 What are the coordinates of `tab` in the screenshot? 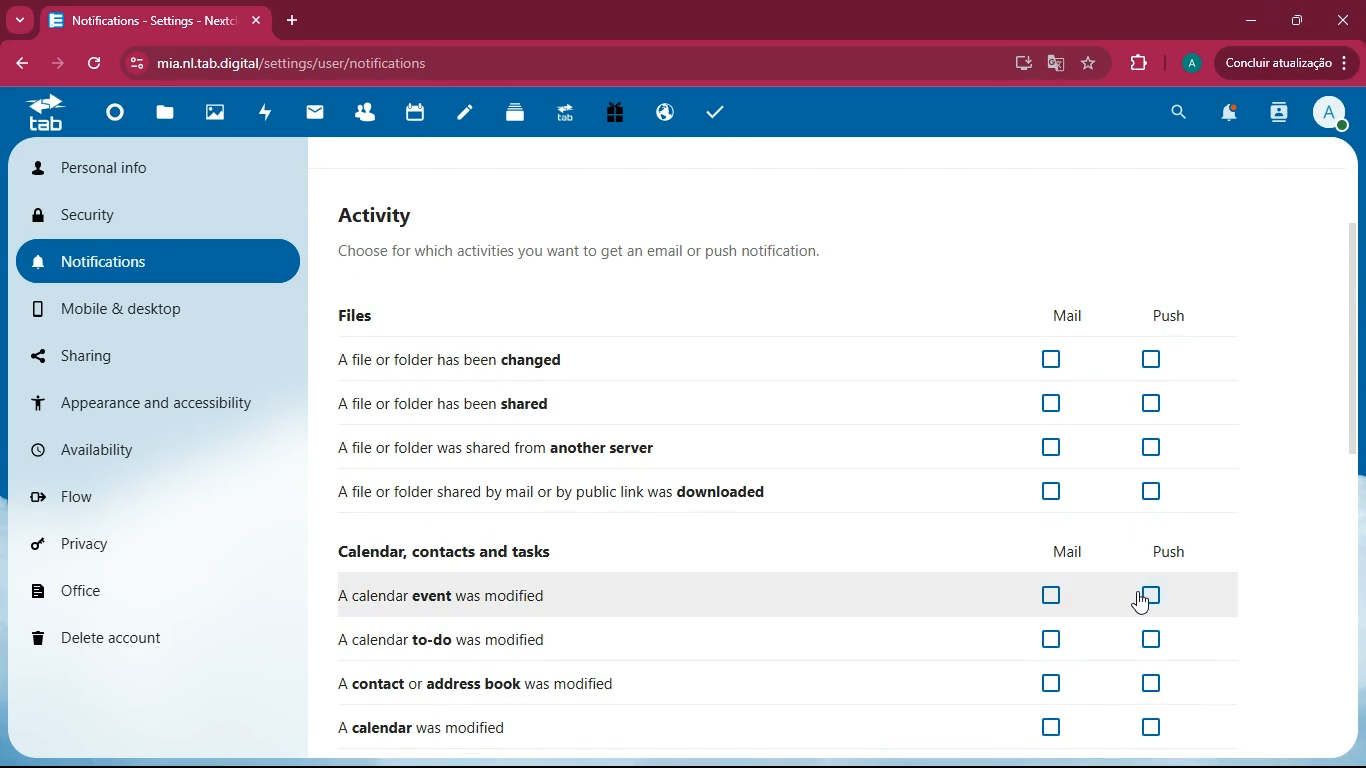 It's located at (569, 114).